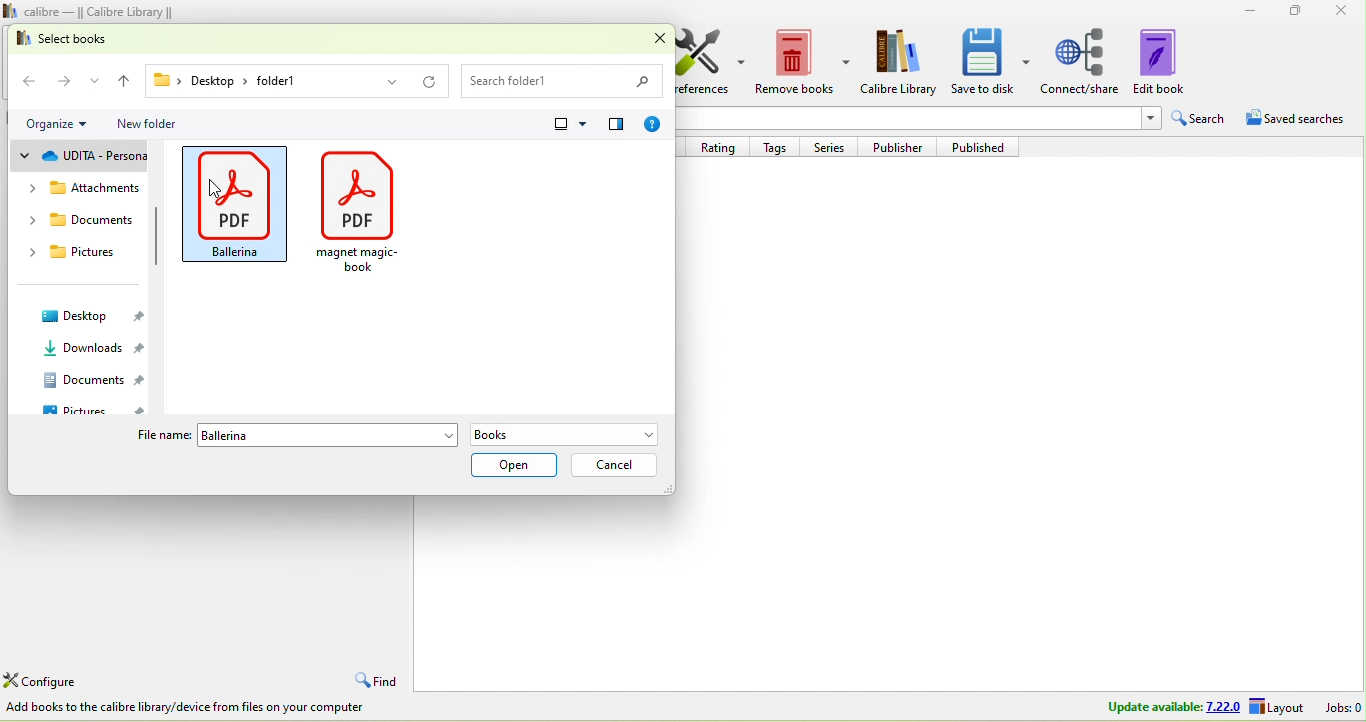 The image size is (1366, 722). Describe the element at coordinates (802, 63) in the screenshot. I see `remeove` at that location.